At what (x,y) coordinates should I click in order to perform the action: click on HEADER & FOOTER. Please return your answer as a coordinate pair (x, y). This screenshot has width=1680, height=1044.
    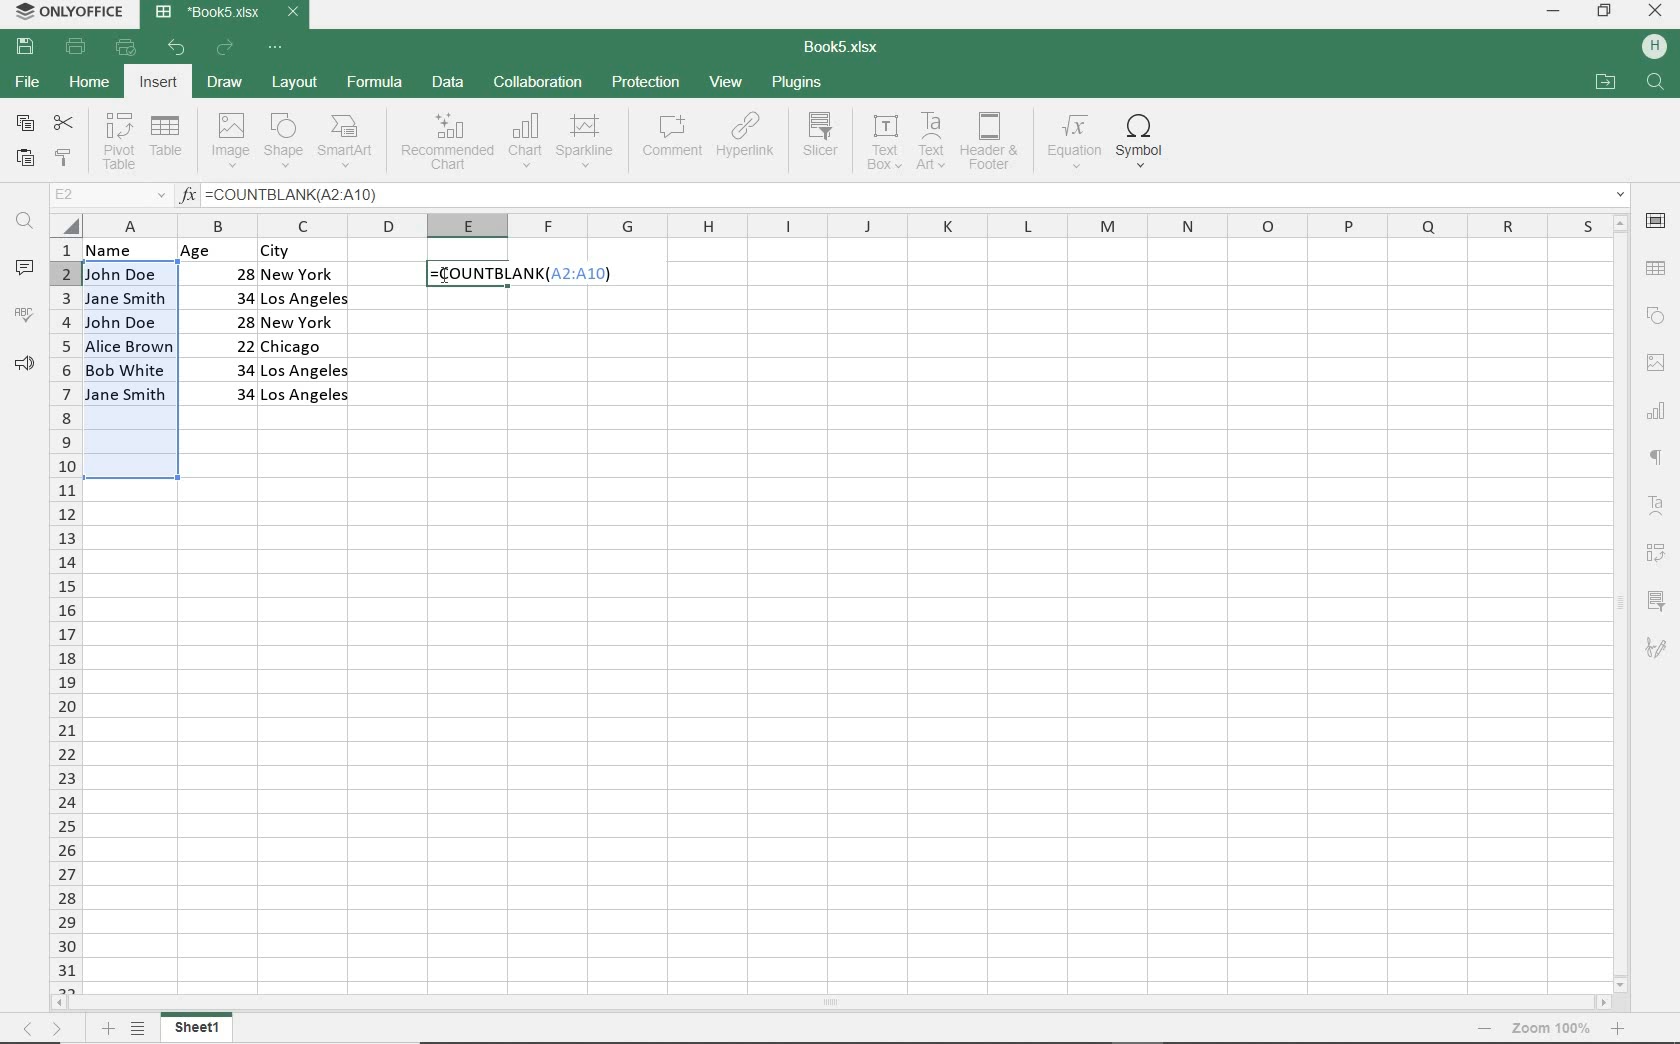
    Looking at the image, I should click on (990, 142).